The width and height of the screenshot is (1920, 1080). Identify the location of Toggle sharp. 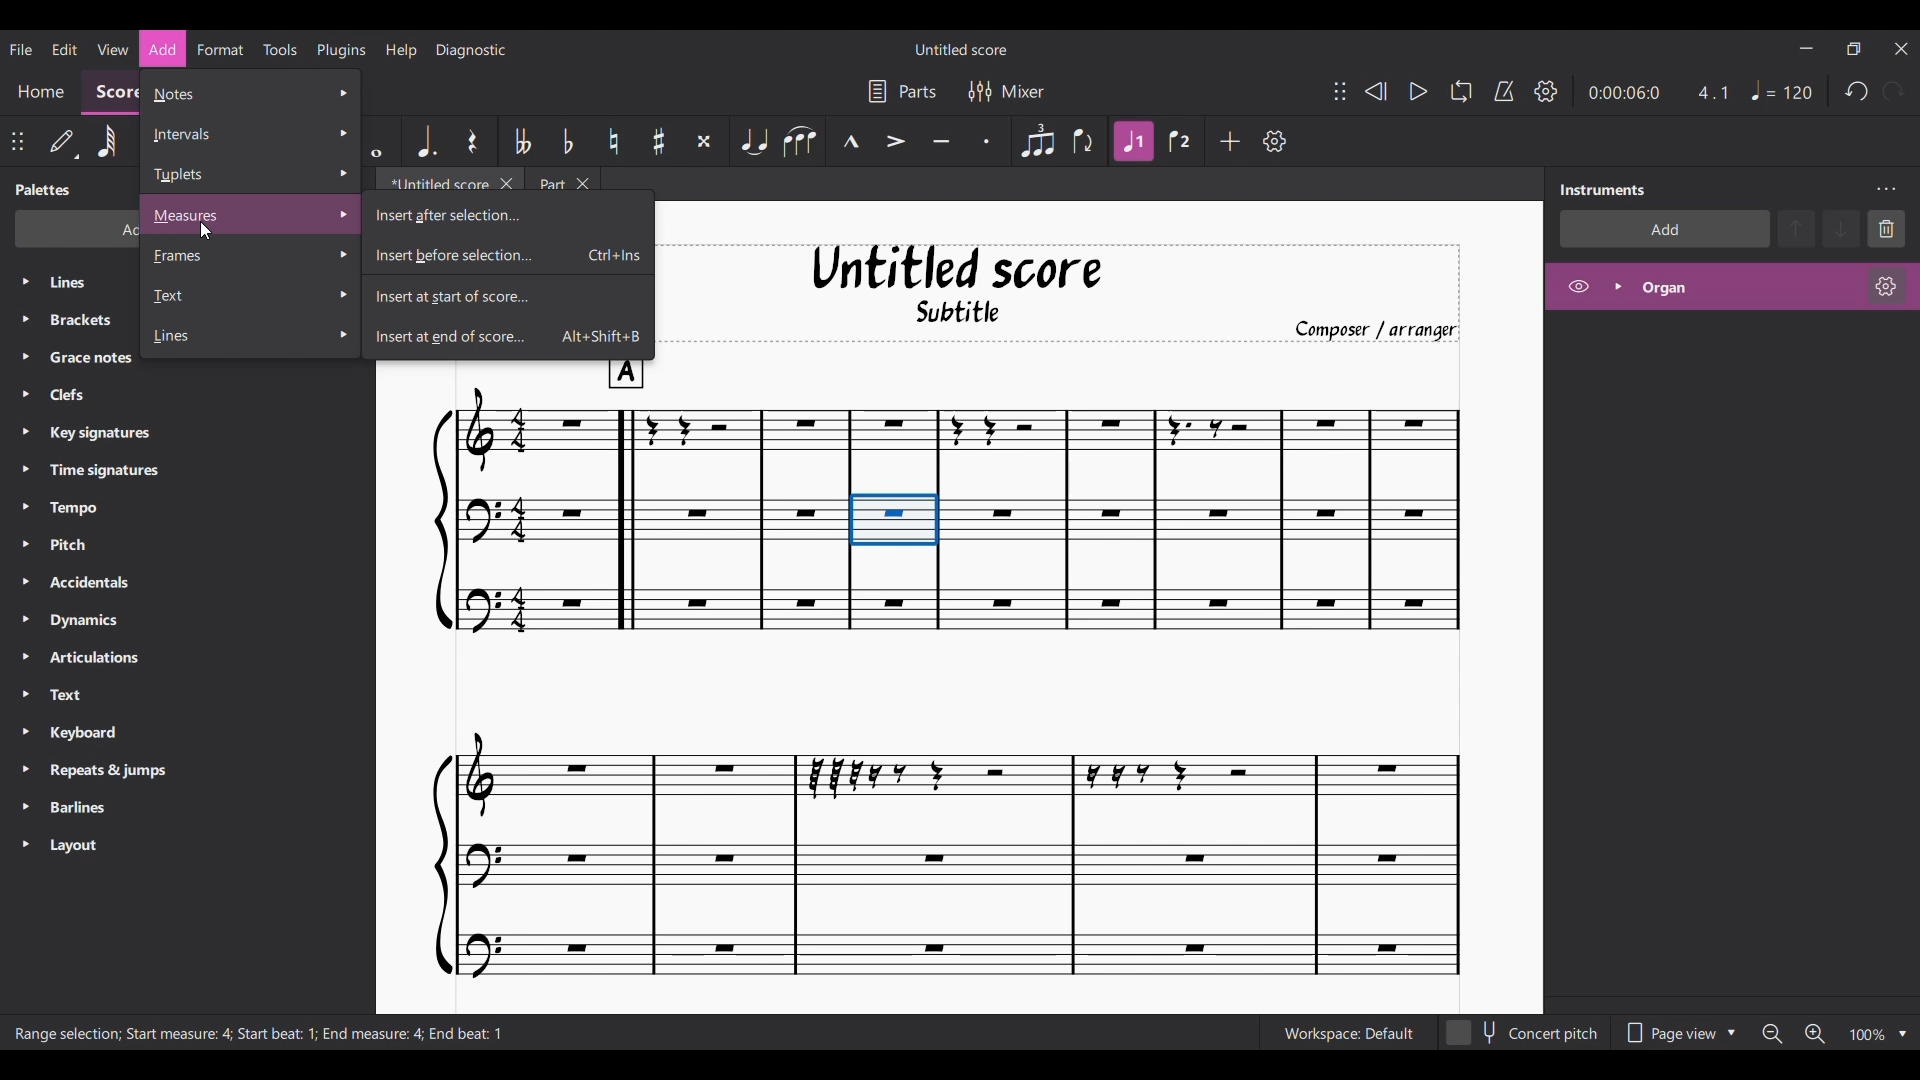
(658, 142).